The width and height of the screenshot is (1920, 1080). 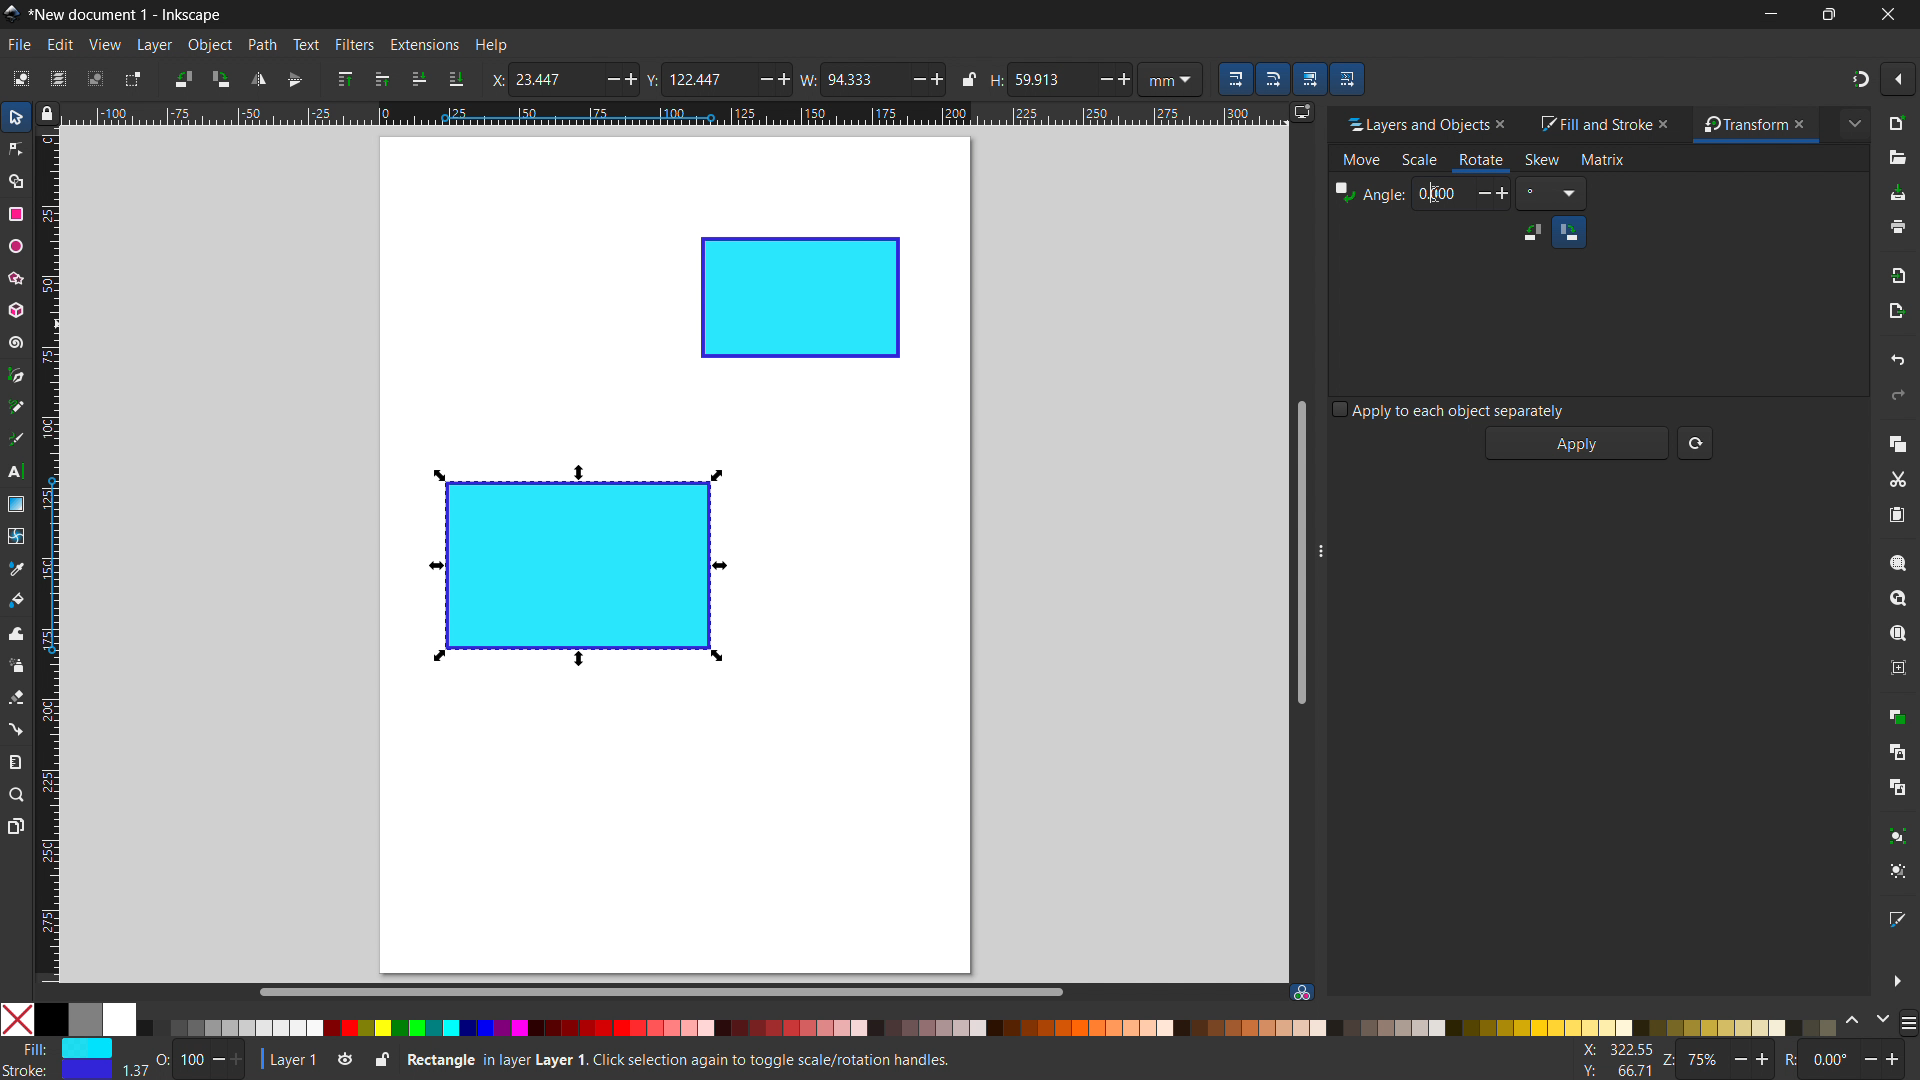 What do you see at coordinates (1593, 125) in the screenshot?
I see `fill and stroke` at bounding box center [1593, 125].